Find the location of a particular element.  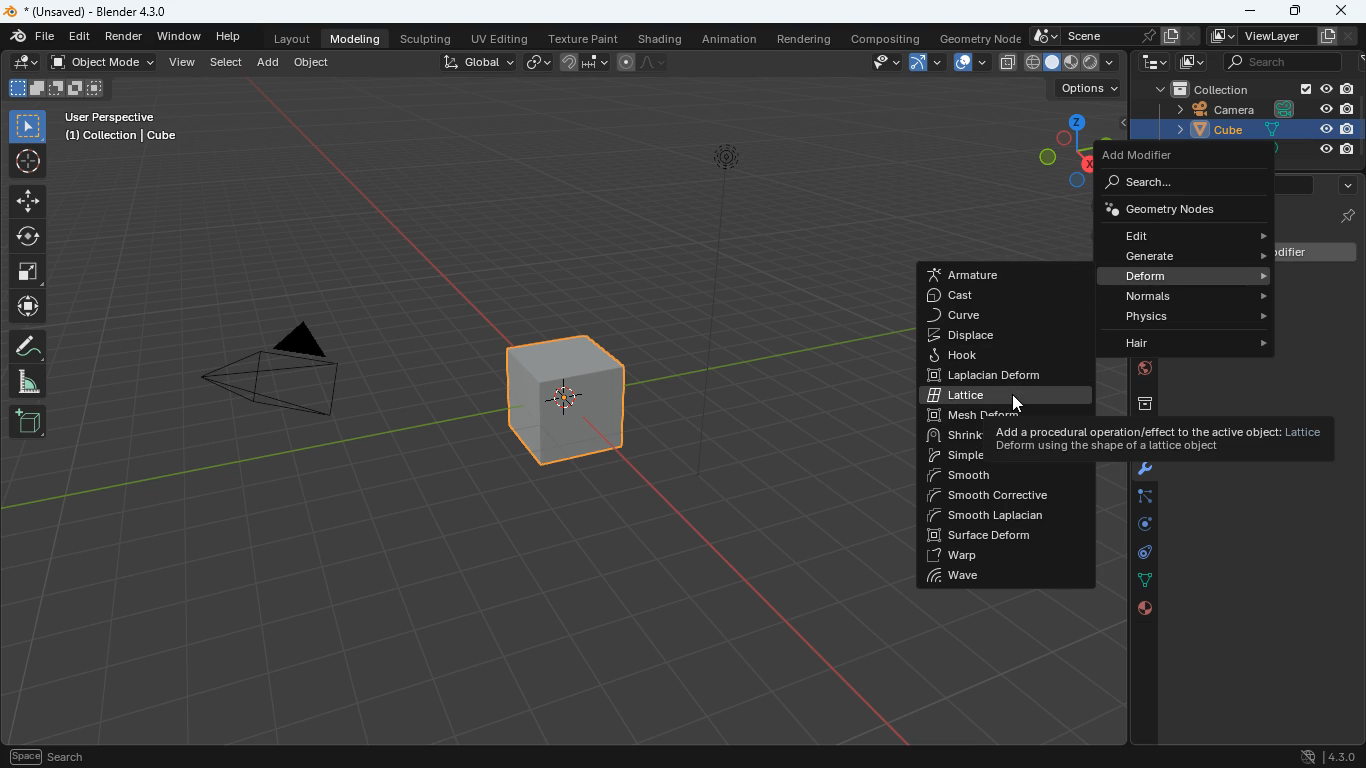

smooth is located at coordinates (997, 478).